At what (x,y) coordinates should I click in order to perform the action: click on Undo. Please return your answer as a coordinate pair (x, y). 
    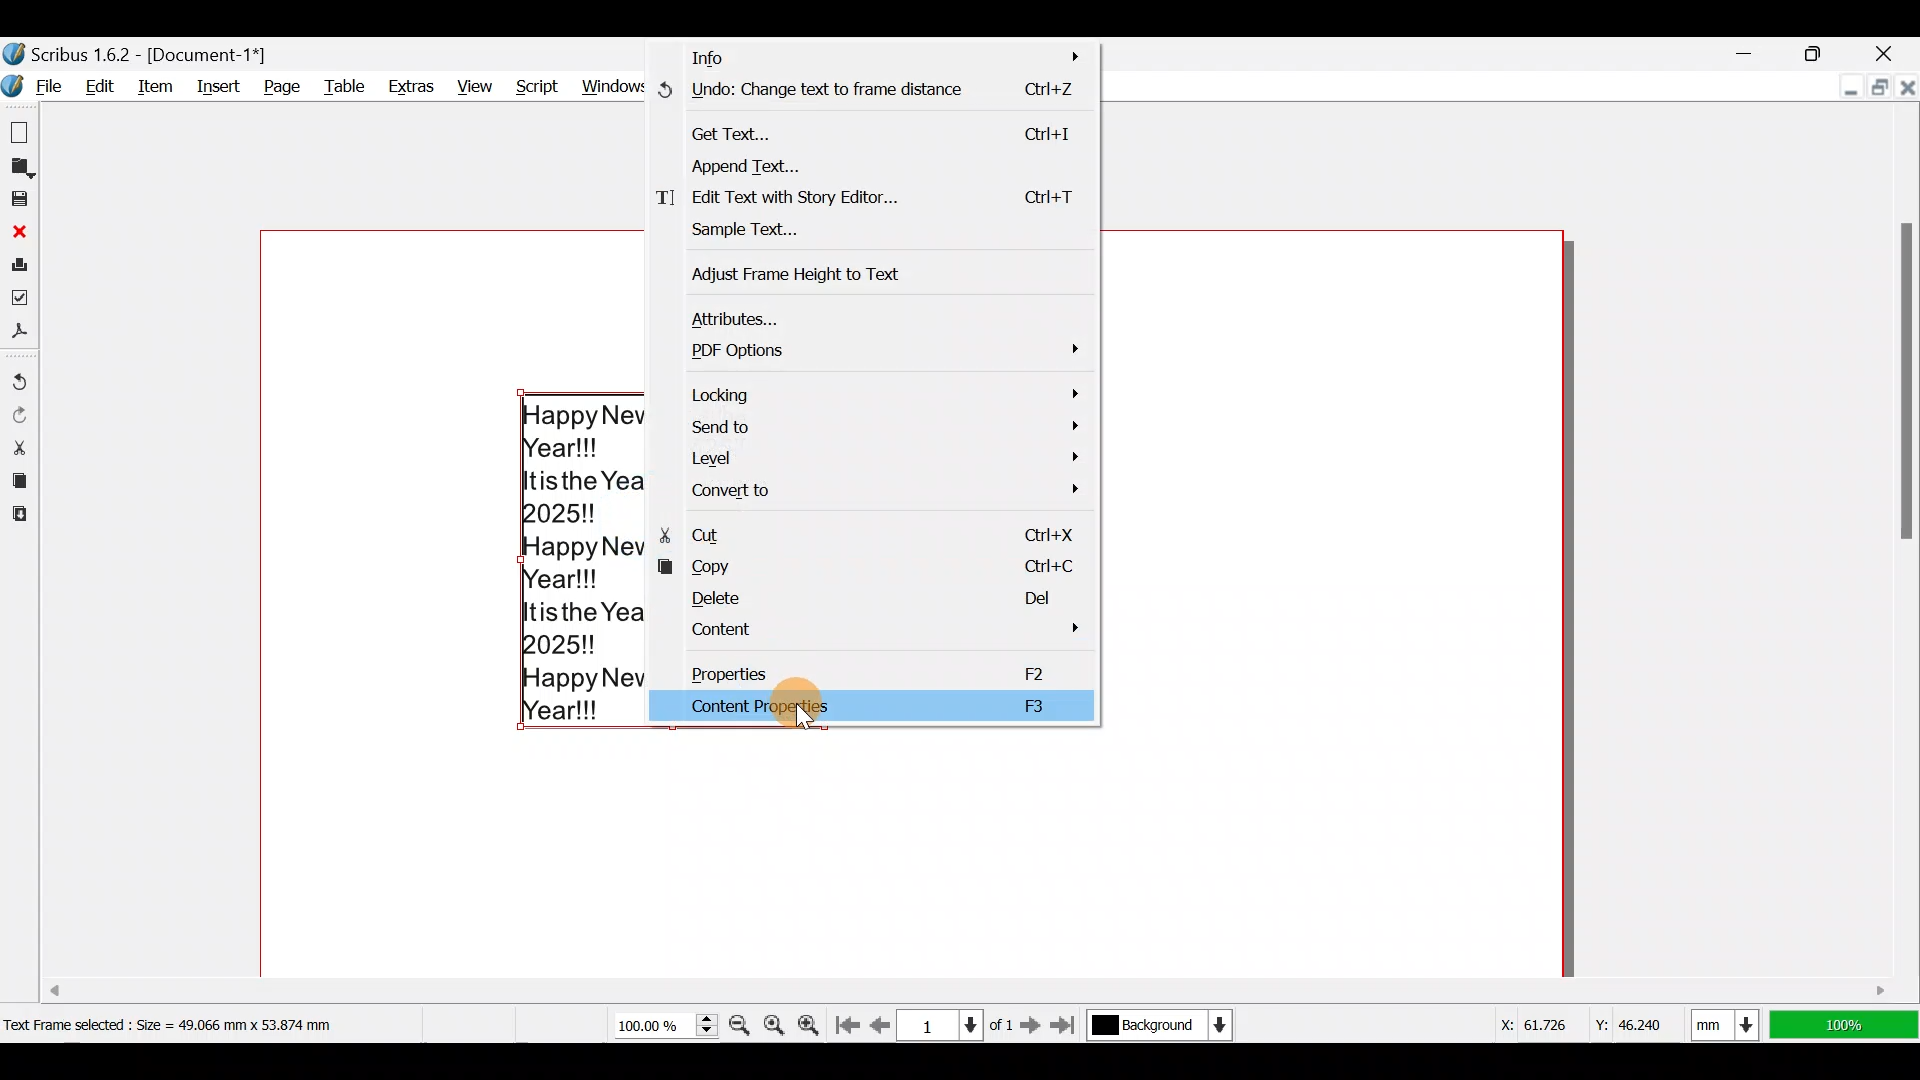
    Looking at the image, I should click on (20, 374).